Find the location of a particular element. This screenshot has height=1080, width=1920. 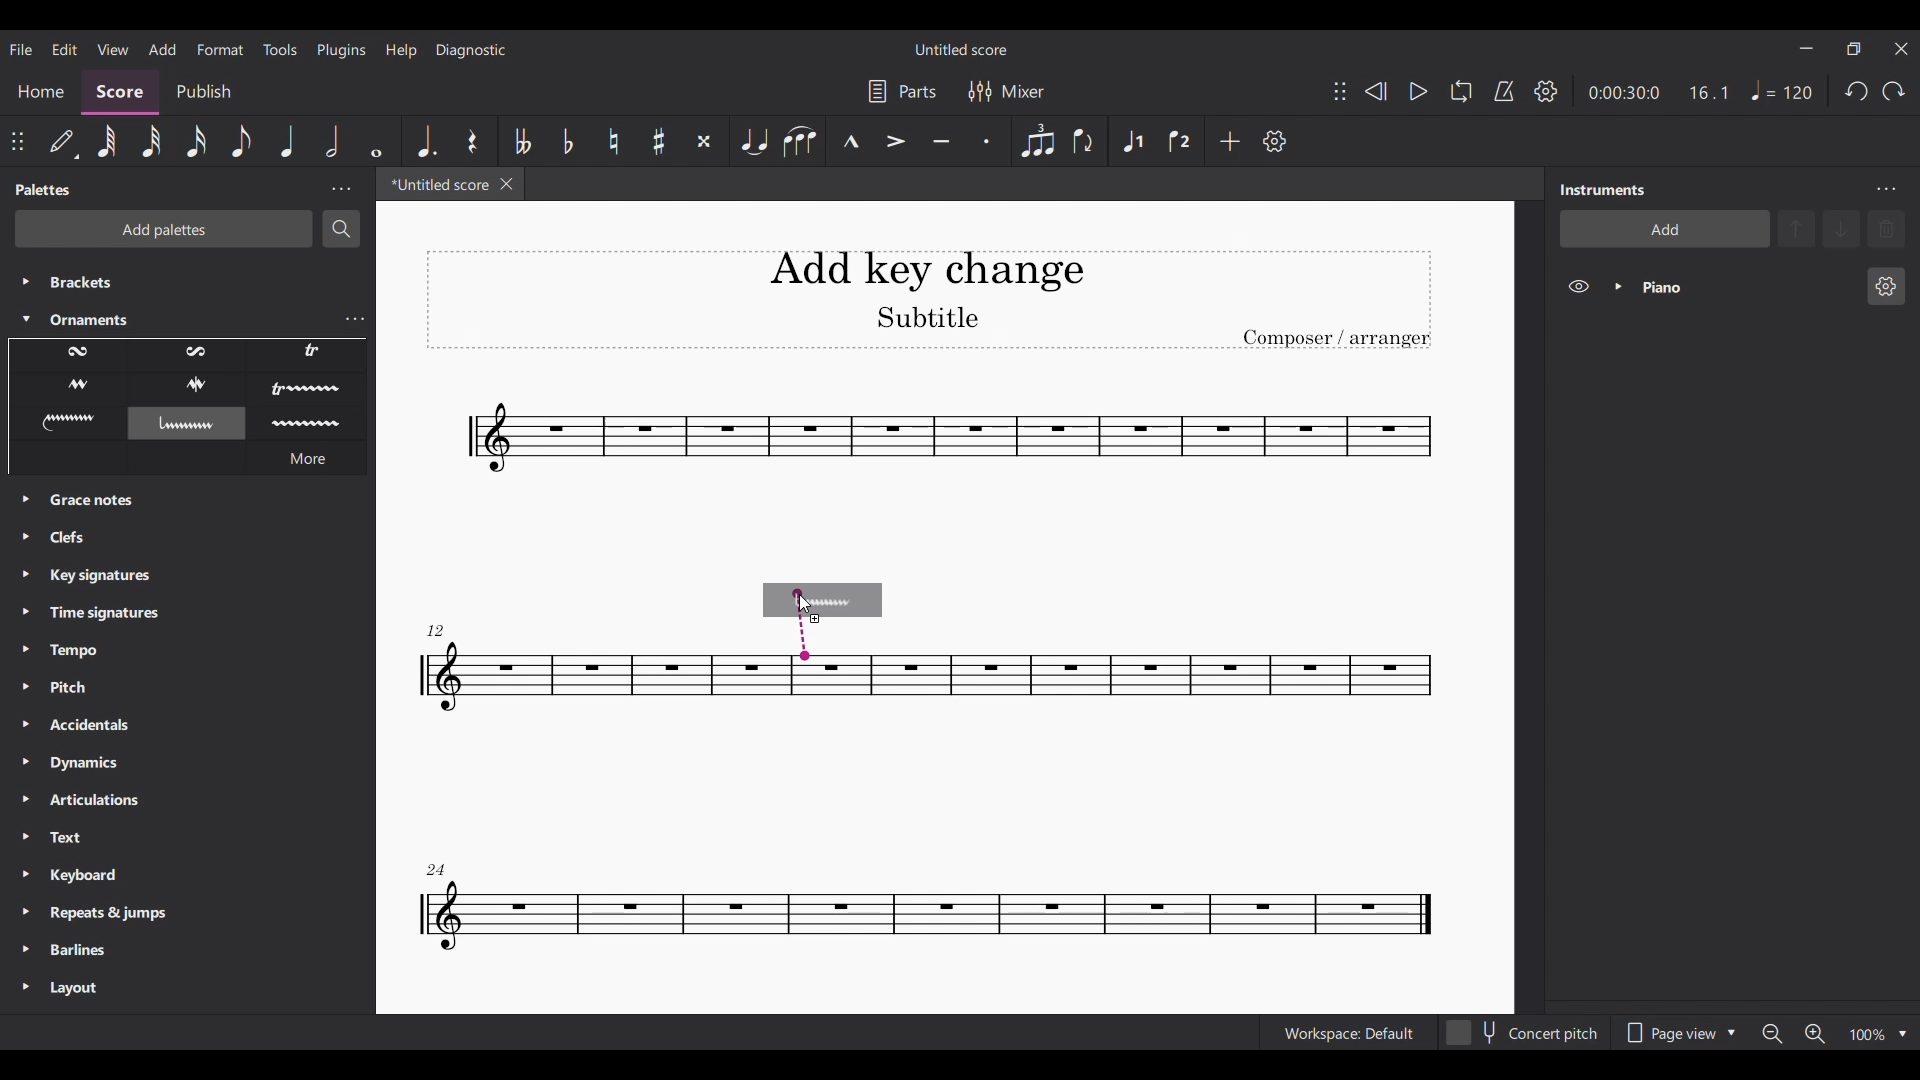

Tuplet is located at coordinates (1037, 141).